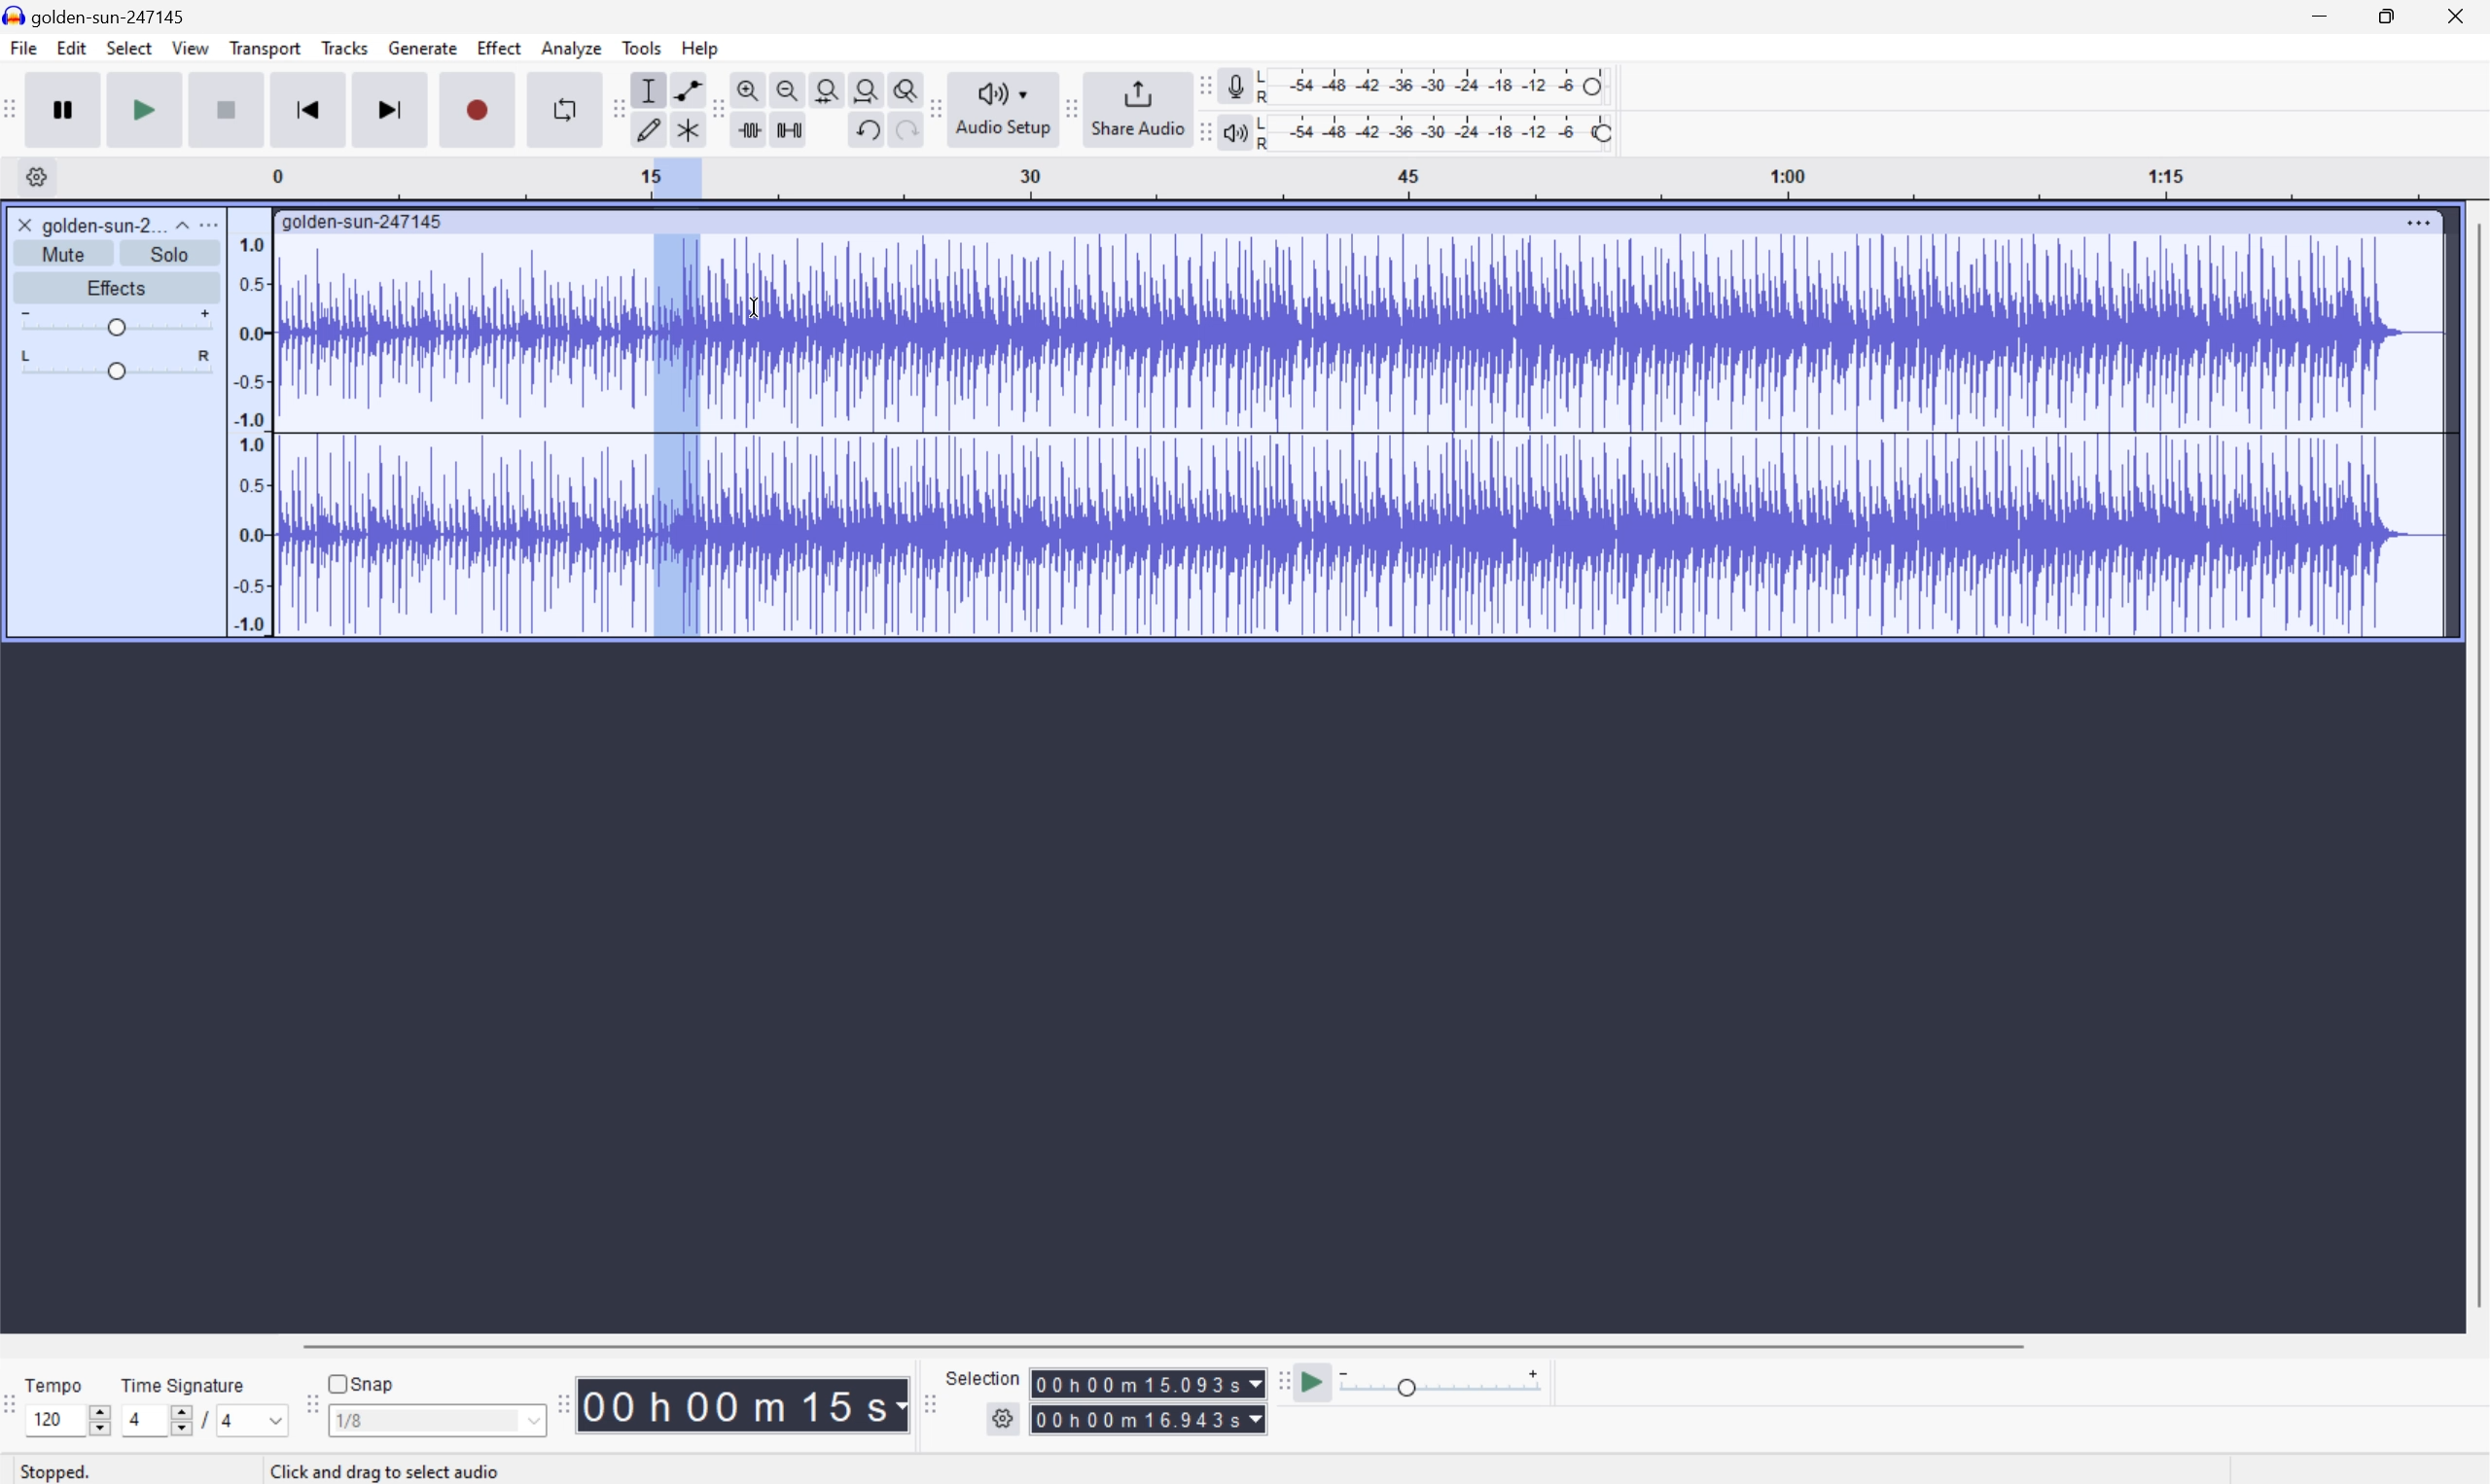 The width and height of the screenshot is (2490, 1484). Describe the element at coordinates (213, 223) in the screenshot. I see `More` at that location.